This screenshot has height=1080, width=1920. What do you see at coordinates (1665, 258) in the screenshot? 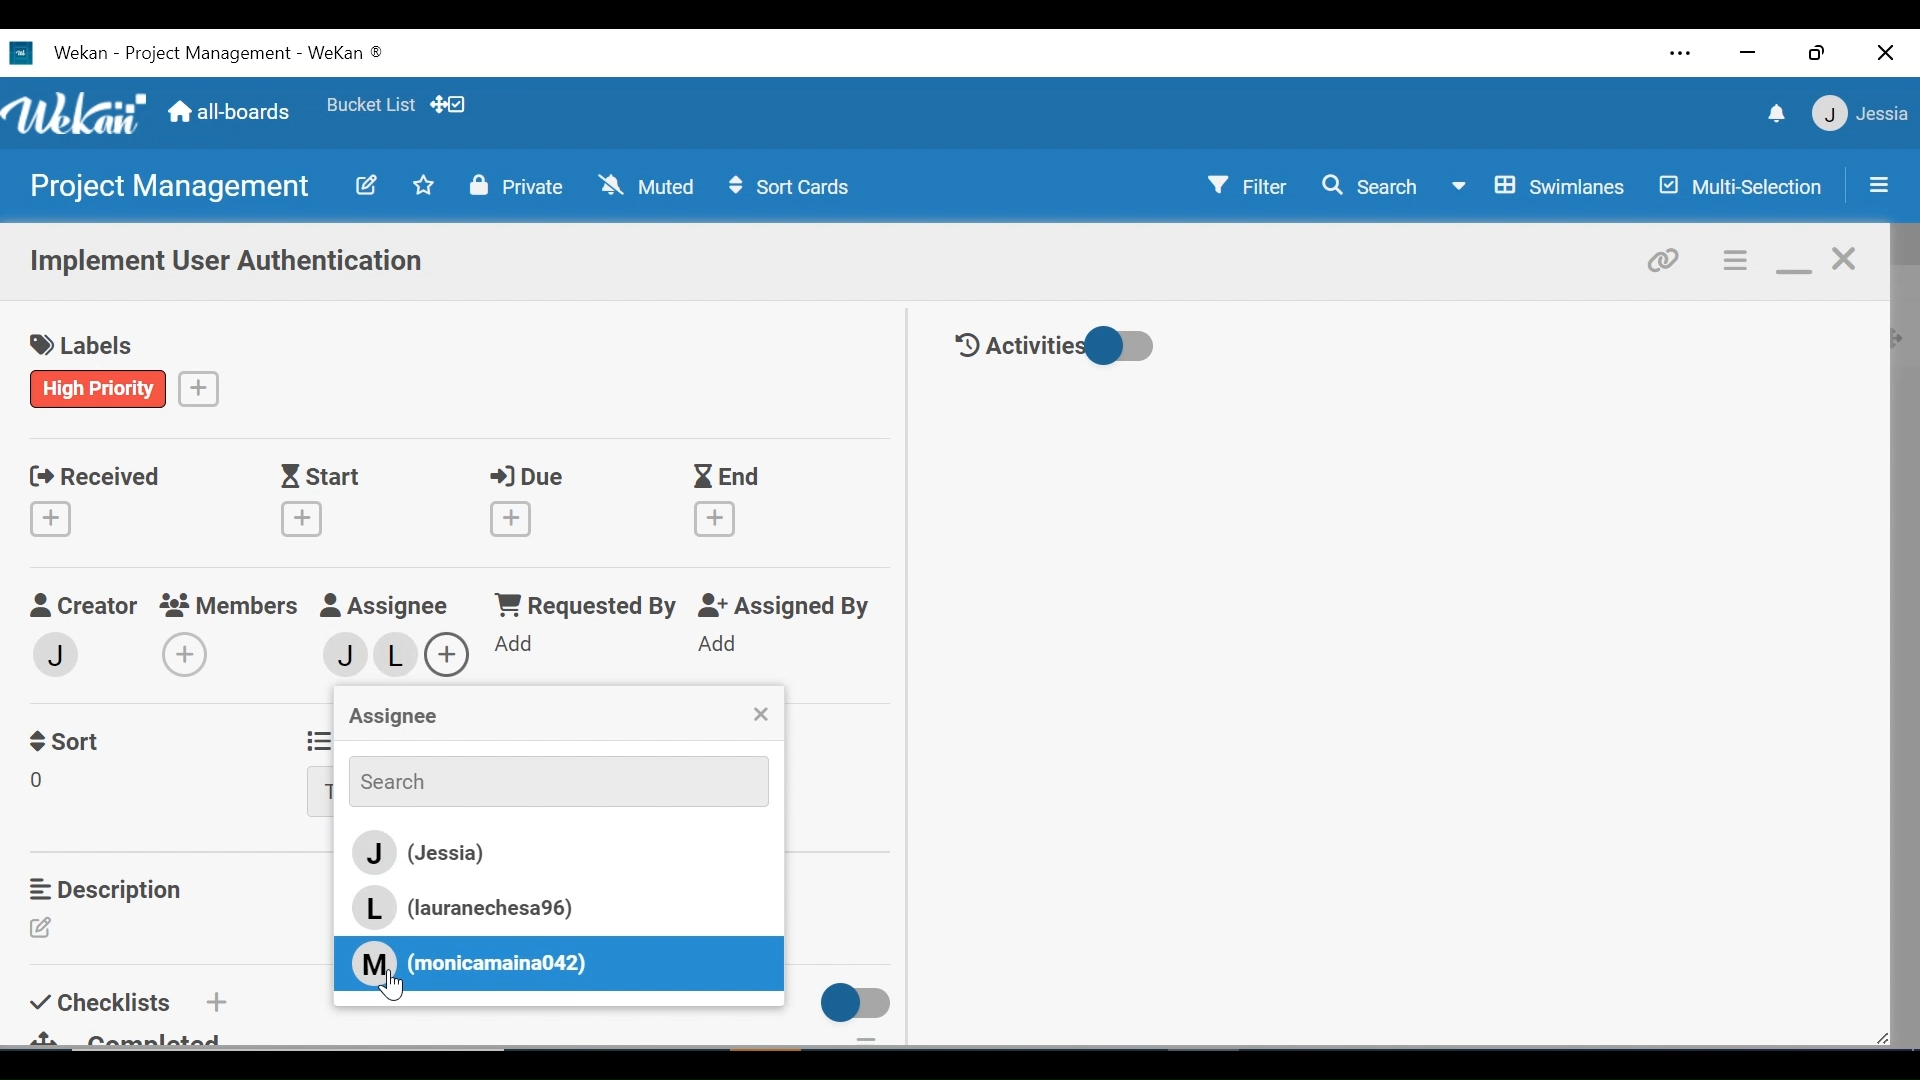
I see `Copy link to card` at bounding box center [1665, 258].